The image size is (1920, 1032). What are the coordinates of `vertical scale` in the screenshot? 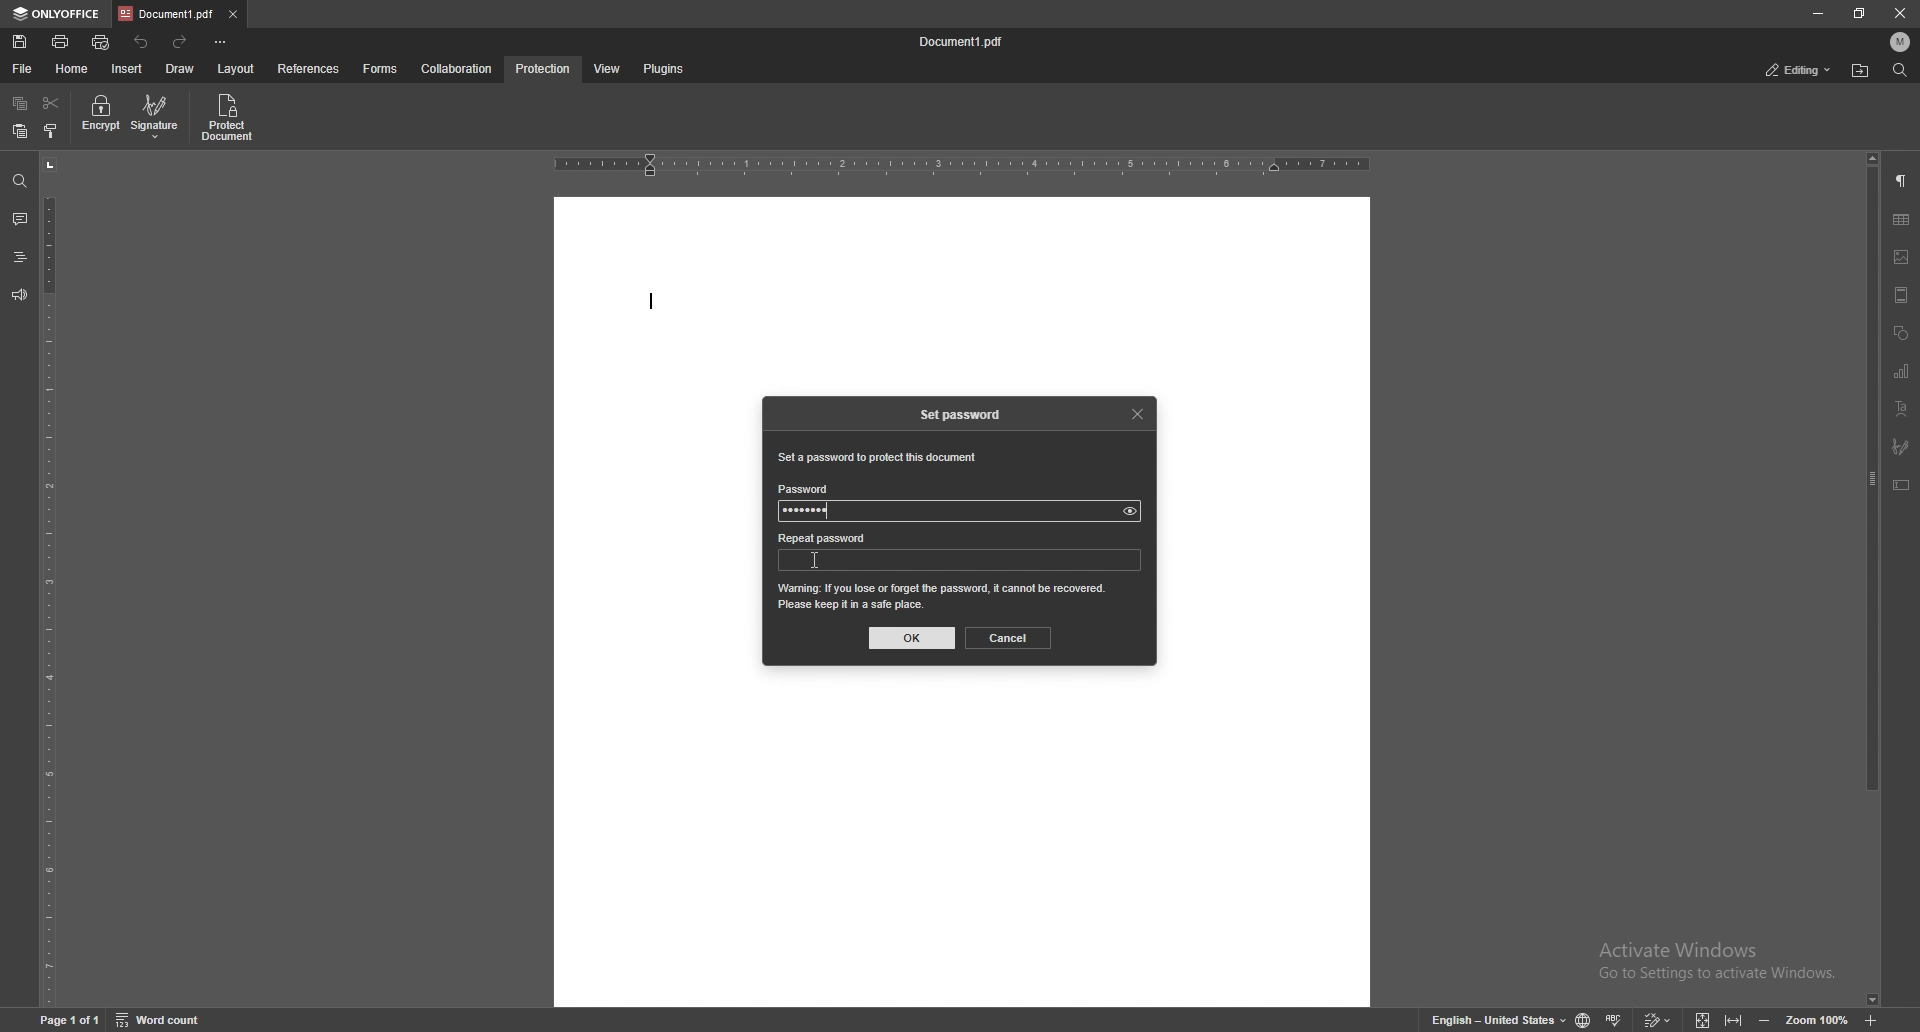 It's located at (48, 580).